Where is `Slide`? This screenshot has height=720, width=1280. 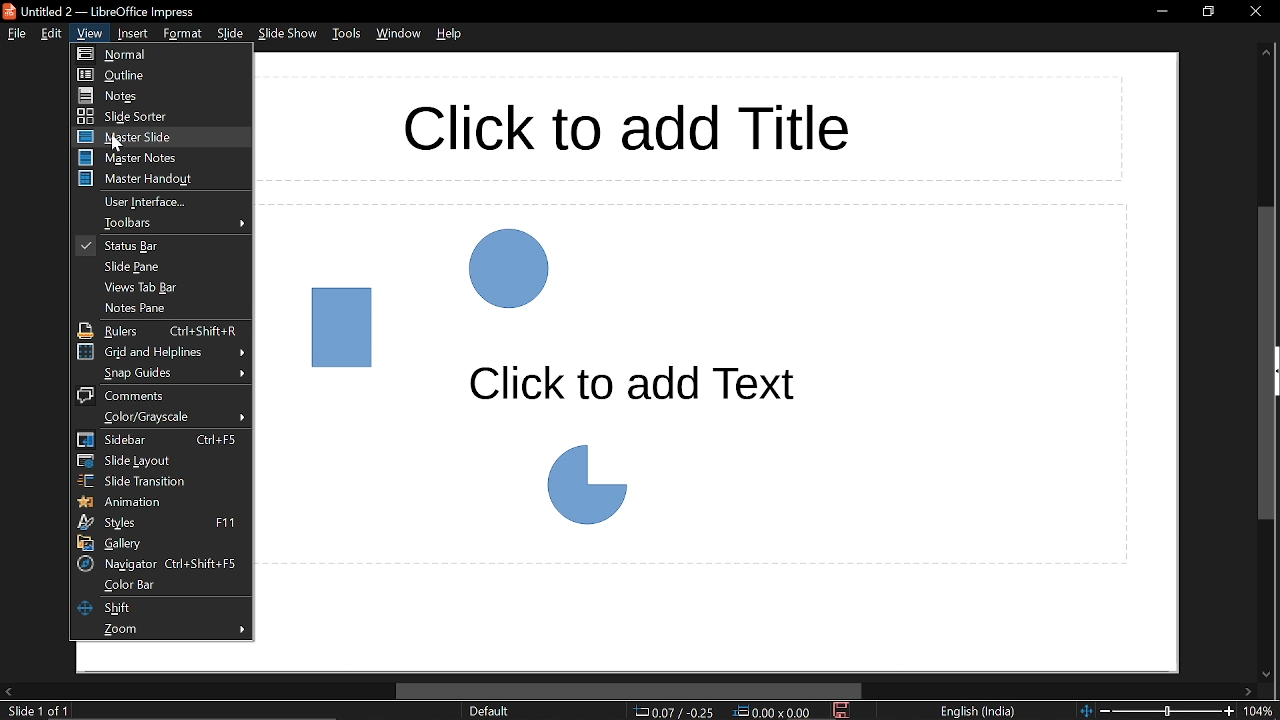 Slide is located at coordinates (230, 35).